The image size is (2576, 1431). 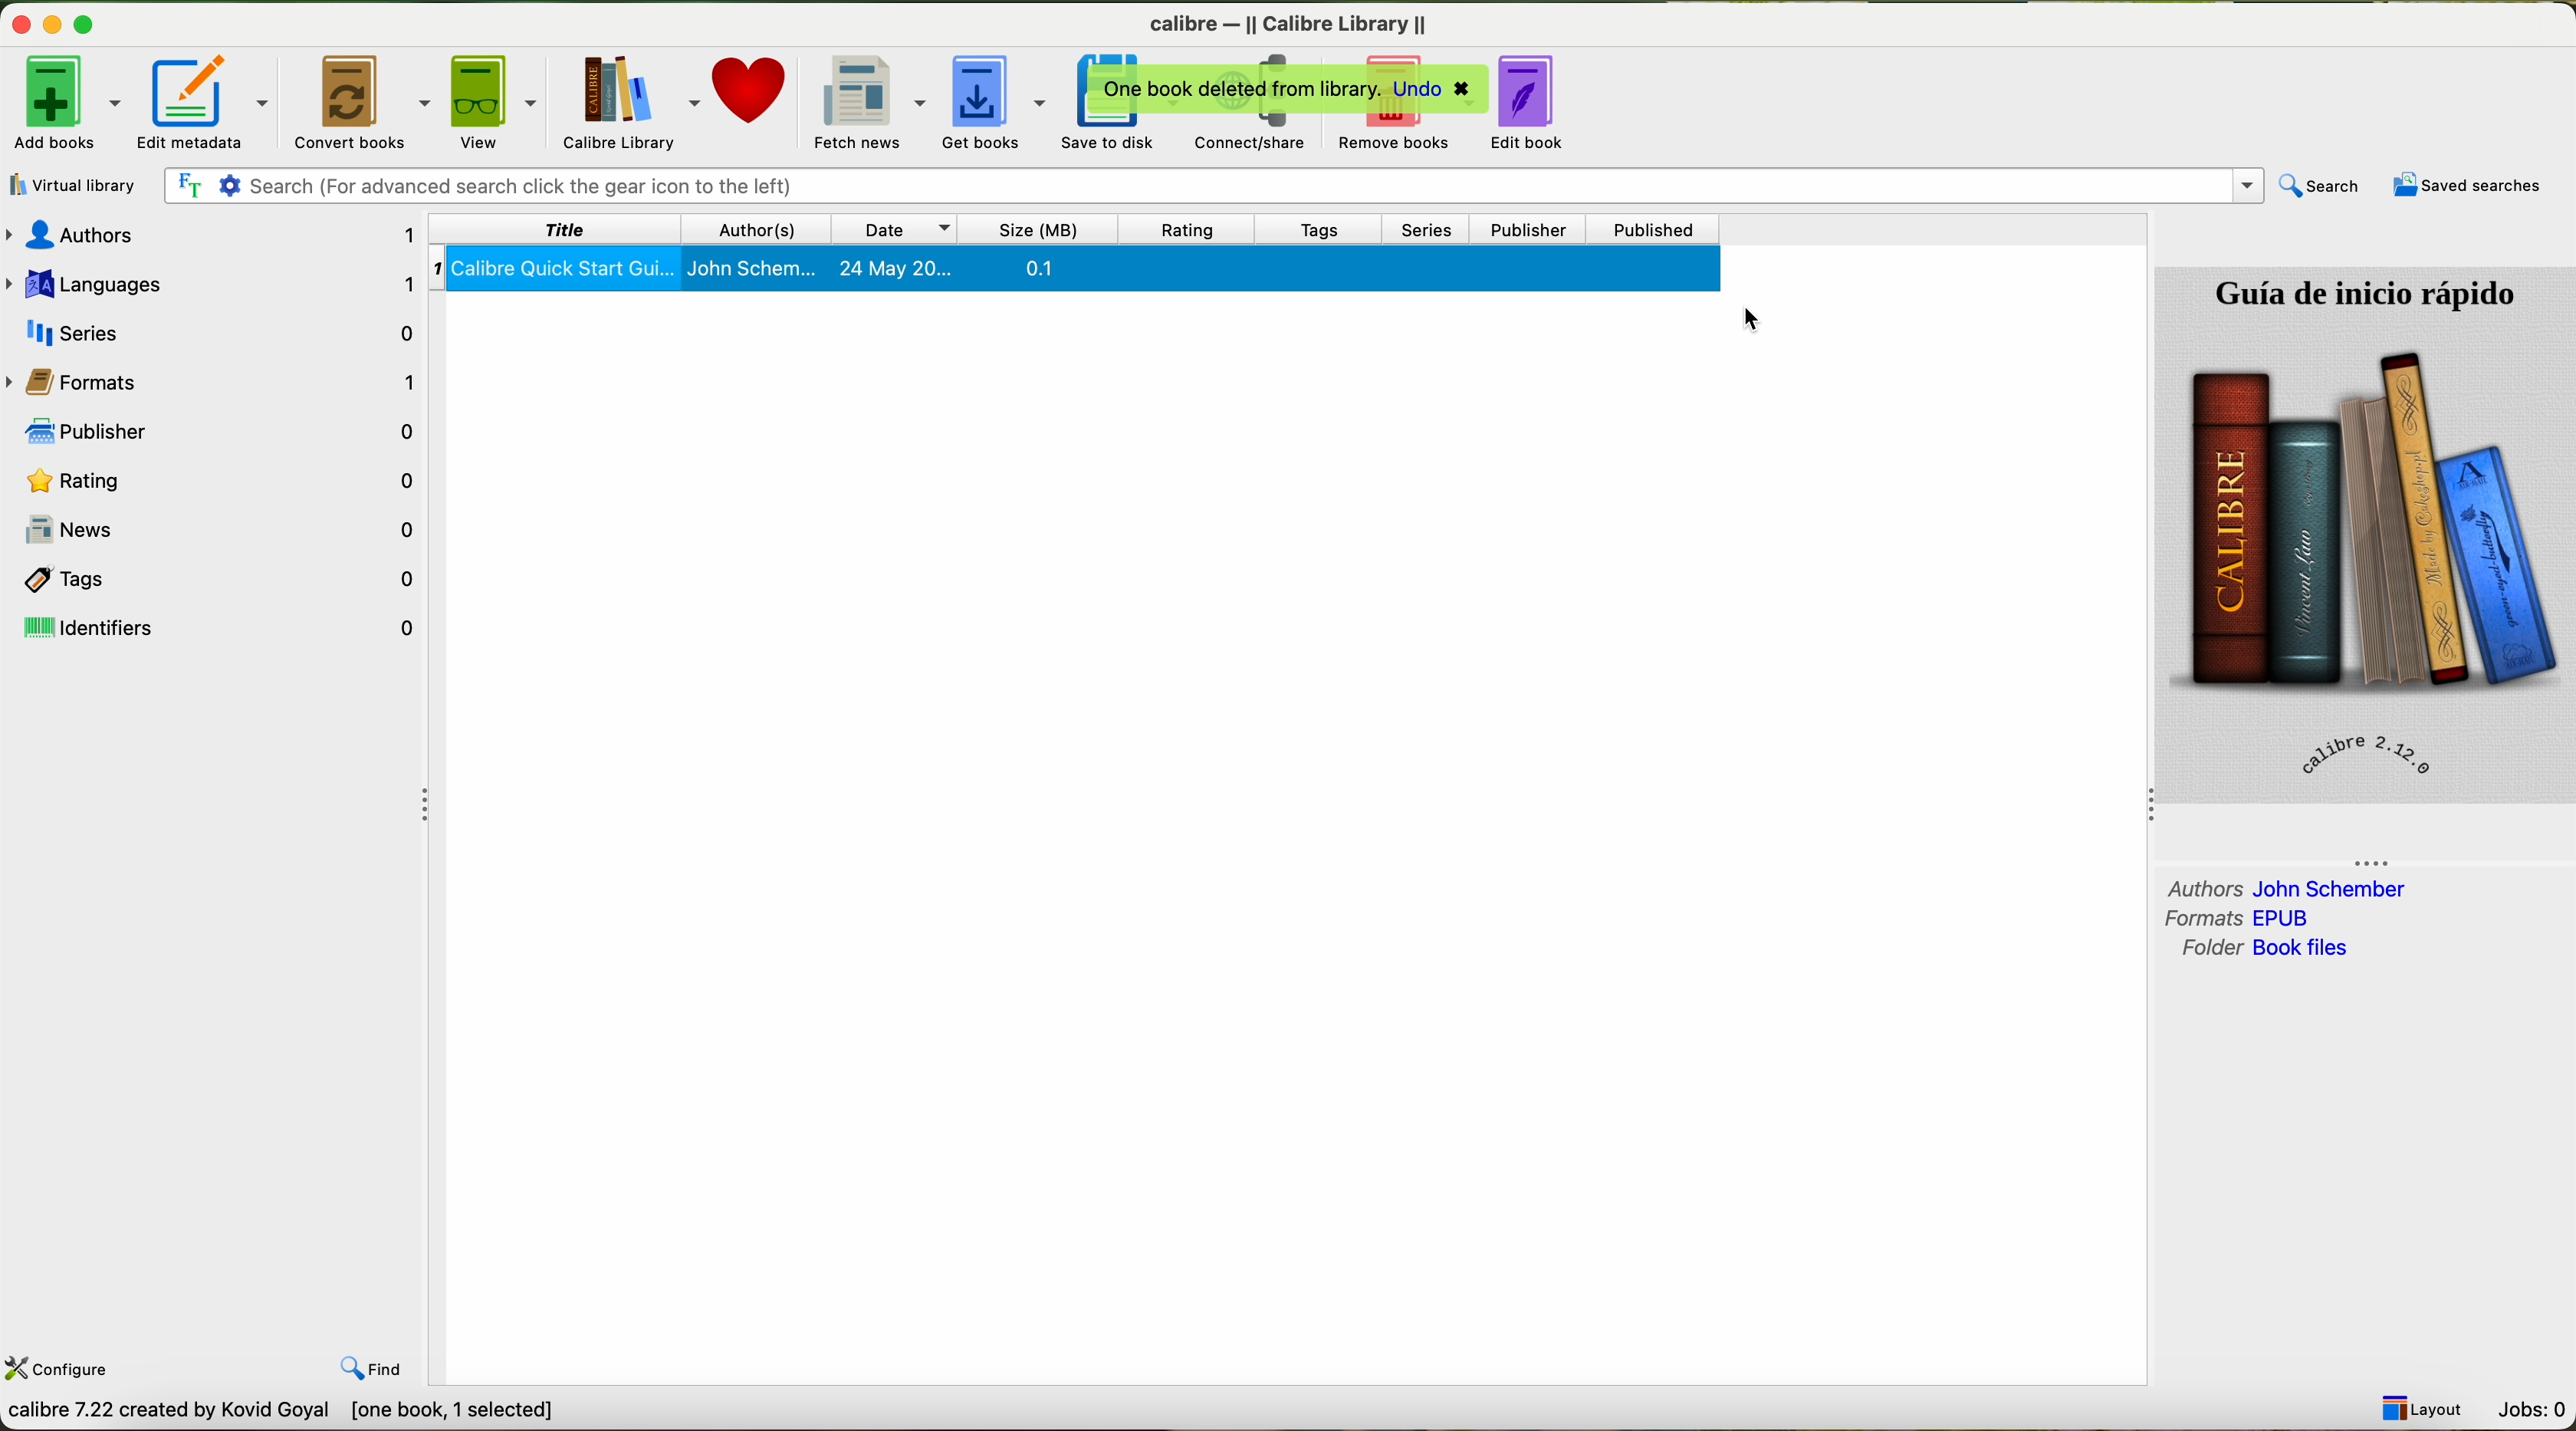 What do you see at coordinates (898, 228) in the screenshot?
I see `date` at bounding box center [898, 228].